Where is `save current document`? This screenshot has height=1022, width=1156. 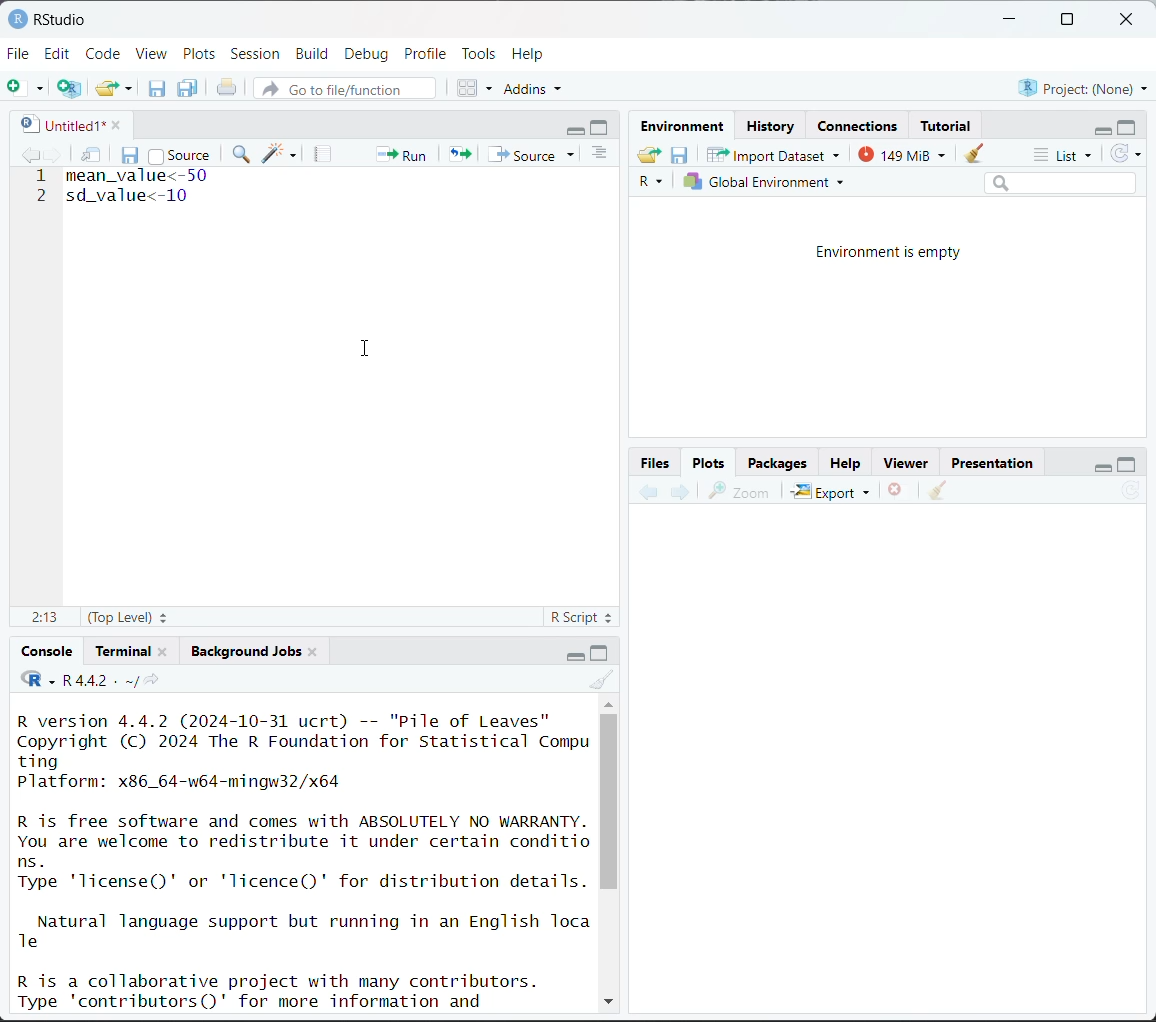
save current document is located at coordinates (157, 88).